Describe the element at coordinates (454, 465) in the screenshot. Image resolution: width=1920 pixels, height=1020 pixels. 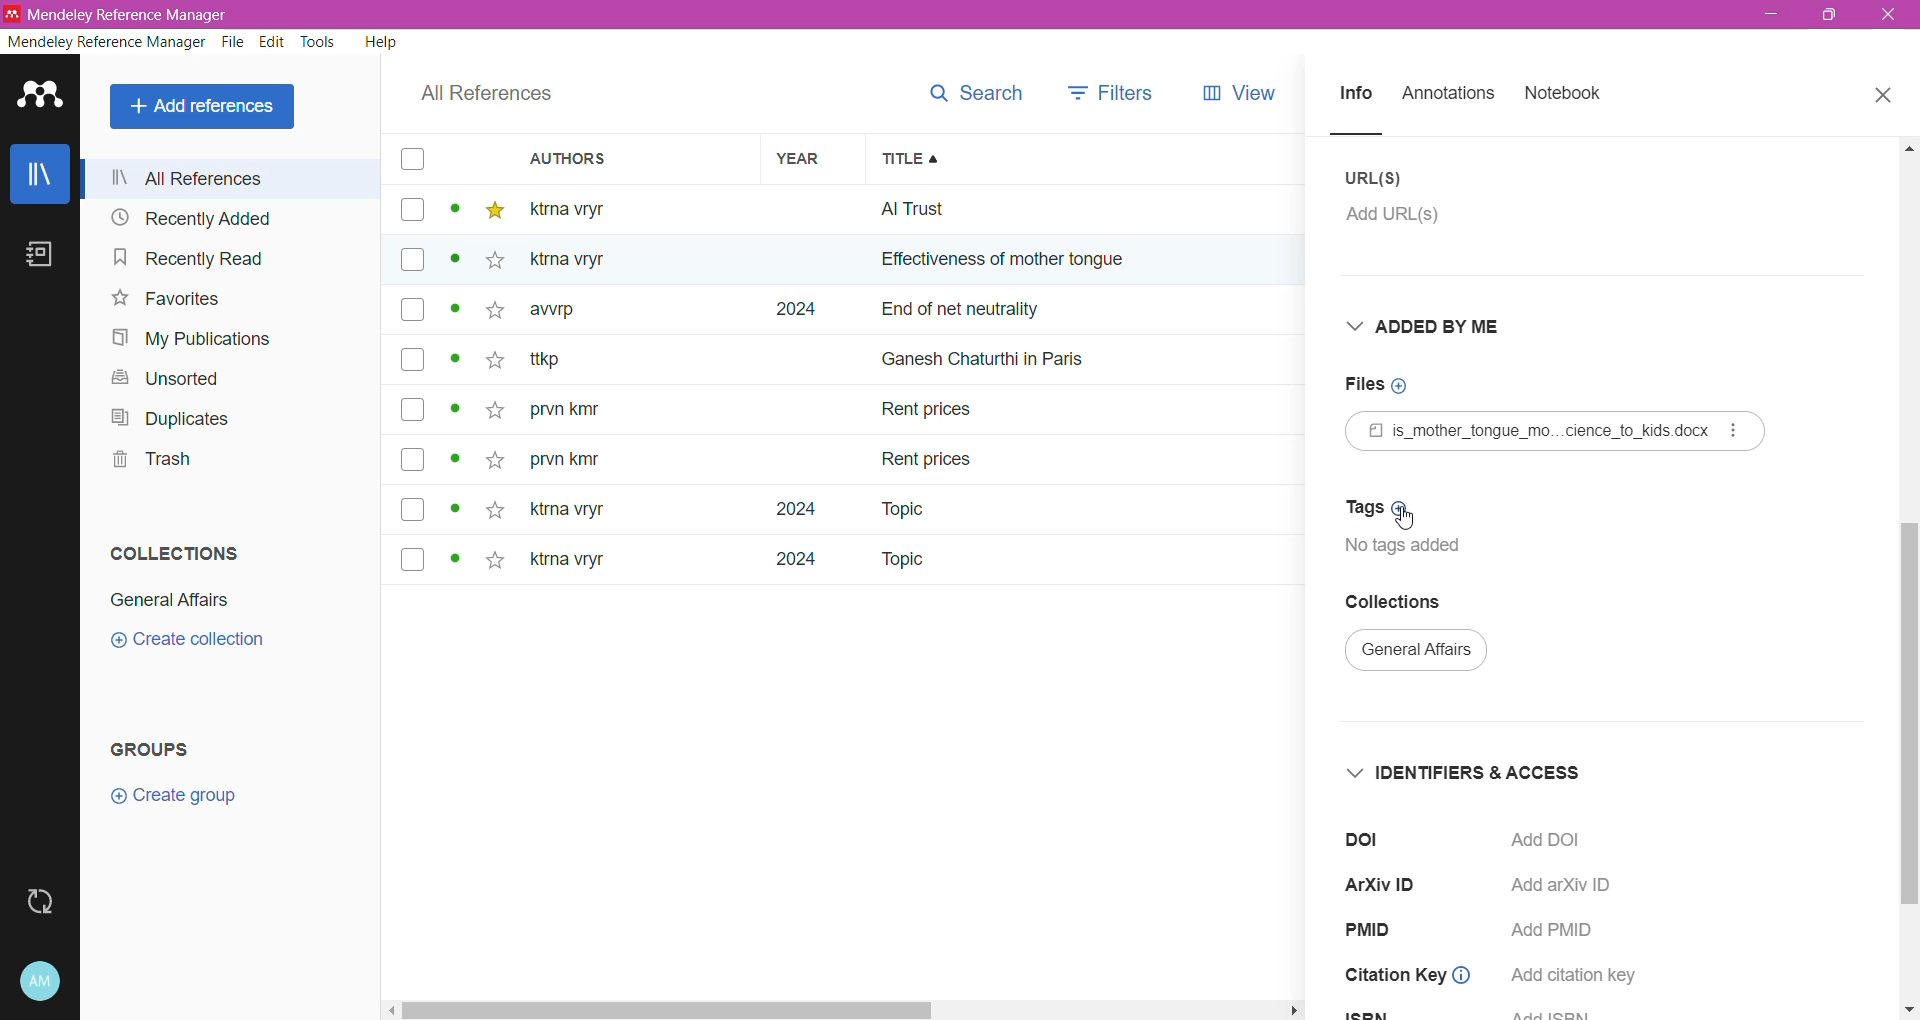
I see `dot ` at that location.